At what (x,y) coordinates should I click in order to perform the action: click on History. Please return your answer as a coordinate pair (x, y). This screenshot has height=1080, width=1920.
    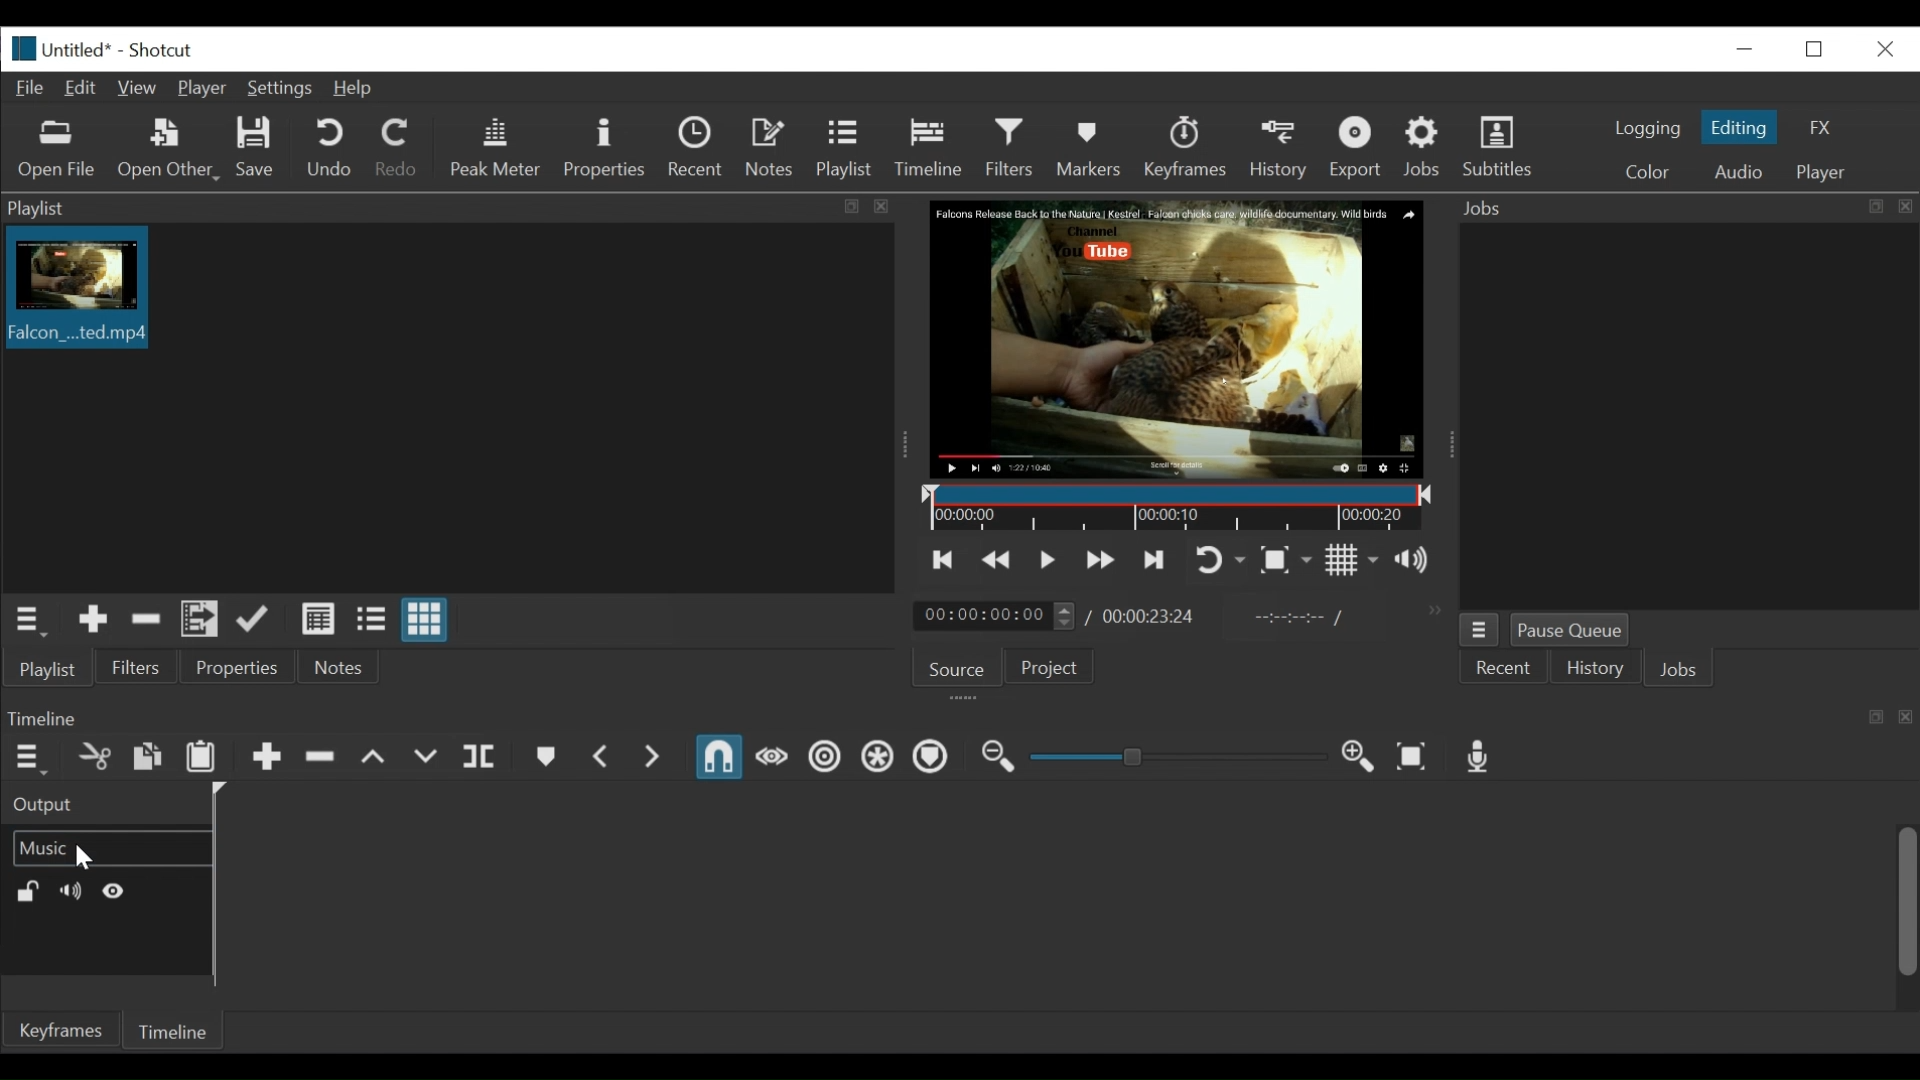
    Looking at the image, I should click on (1282, 150).